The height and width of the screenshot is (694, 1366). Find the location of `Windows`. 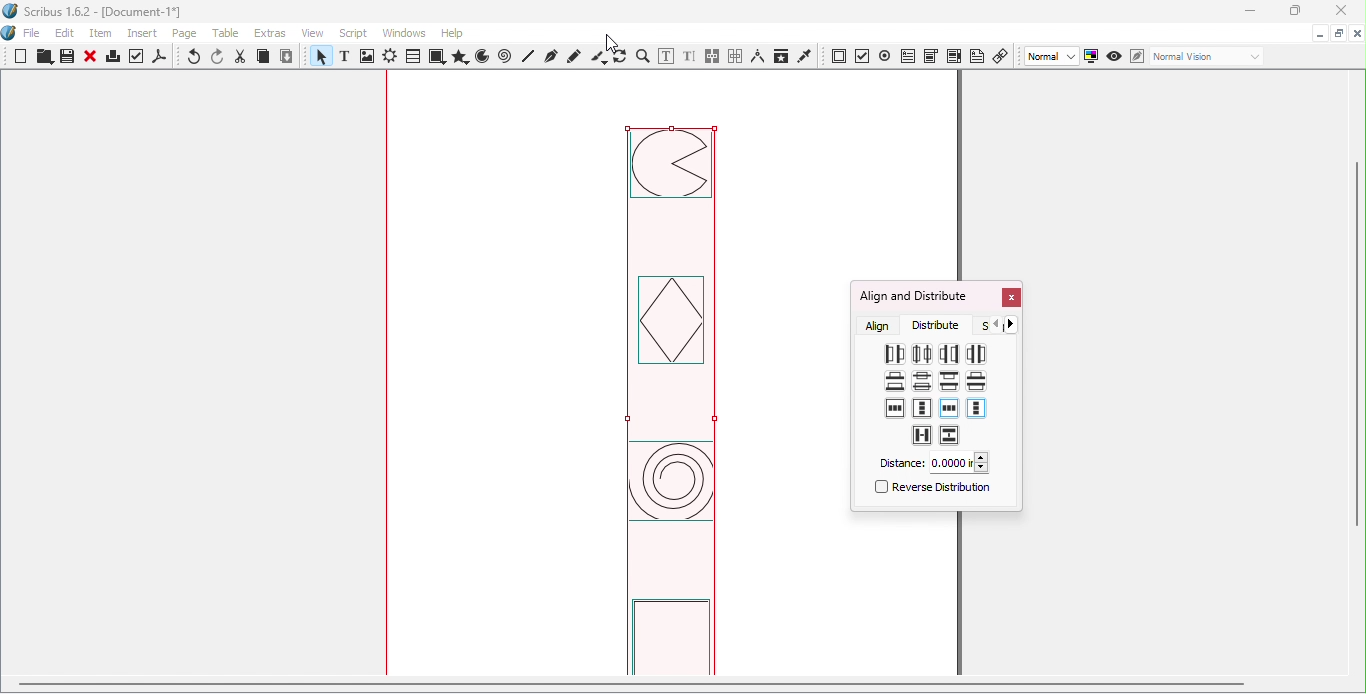

Windows is located at coordinates (404, 33).